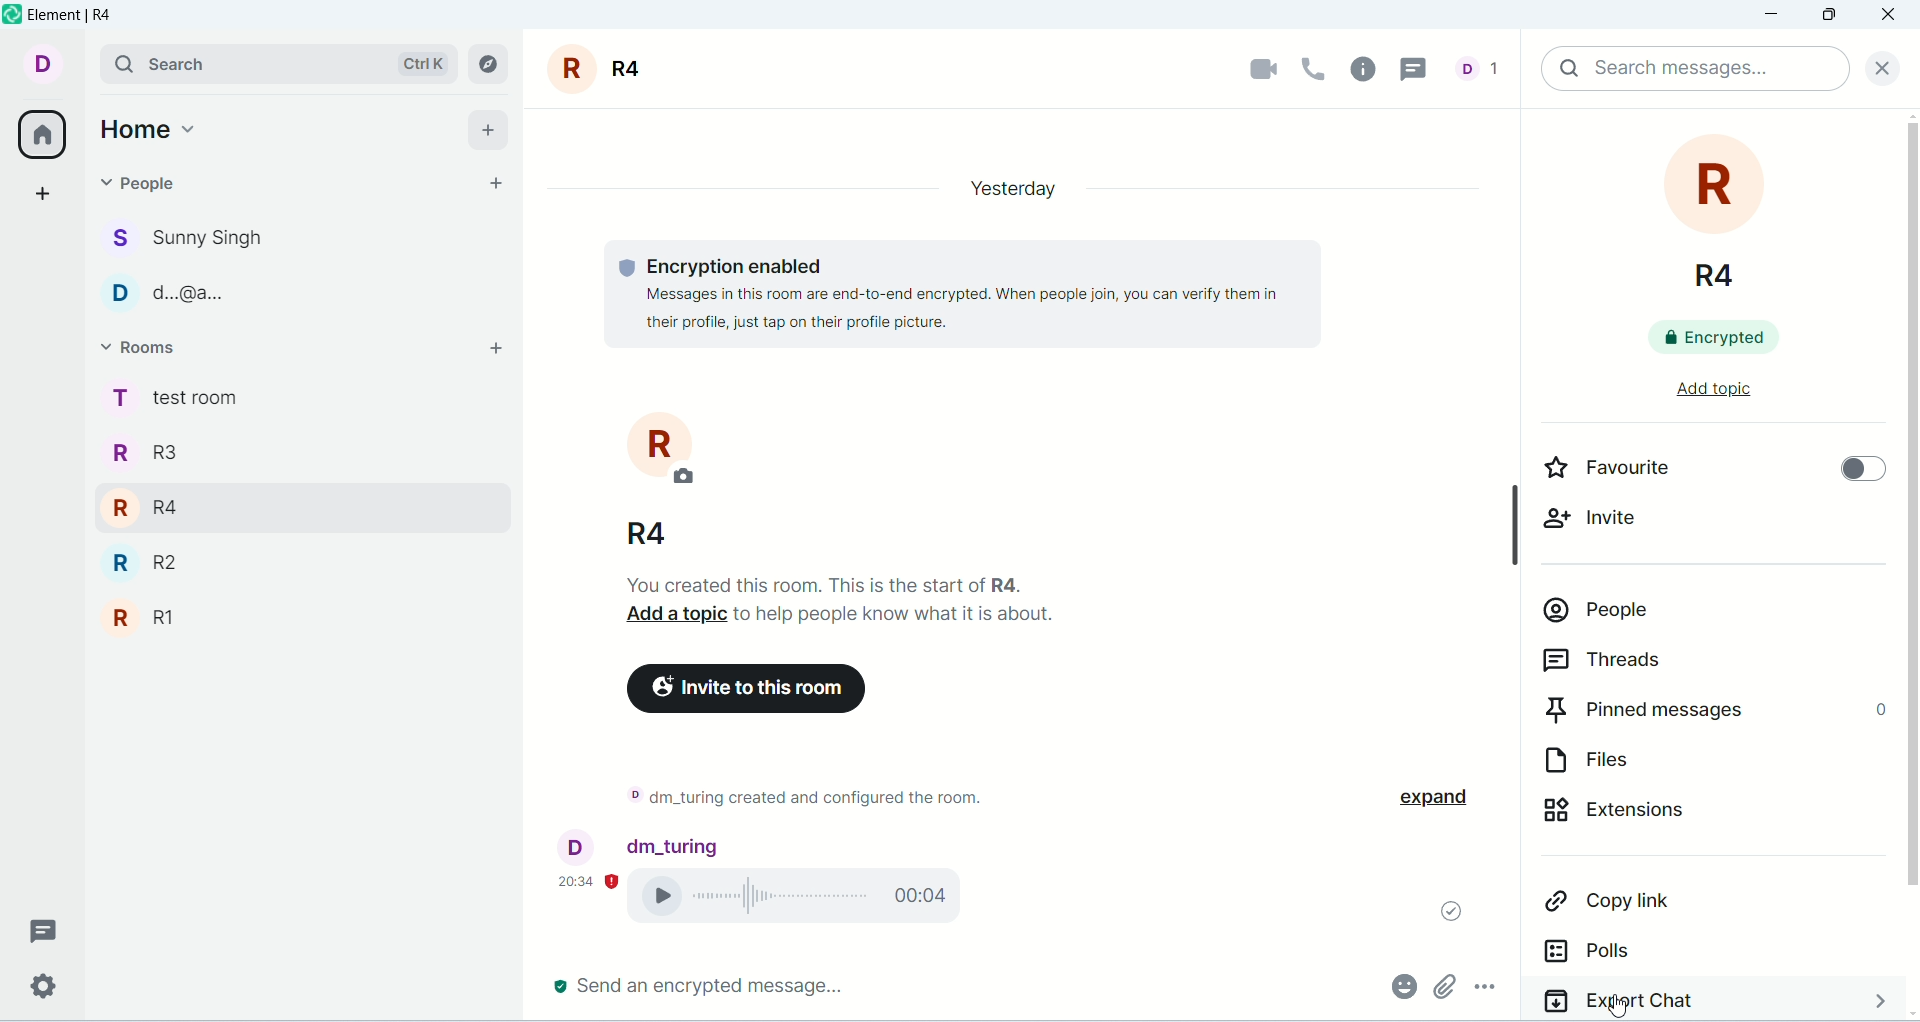 Image resolution: width=1920 pixels, height=1022 pixels. I want to click on add, so click(491, 127).